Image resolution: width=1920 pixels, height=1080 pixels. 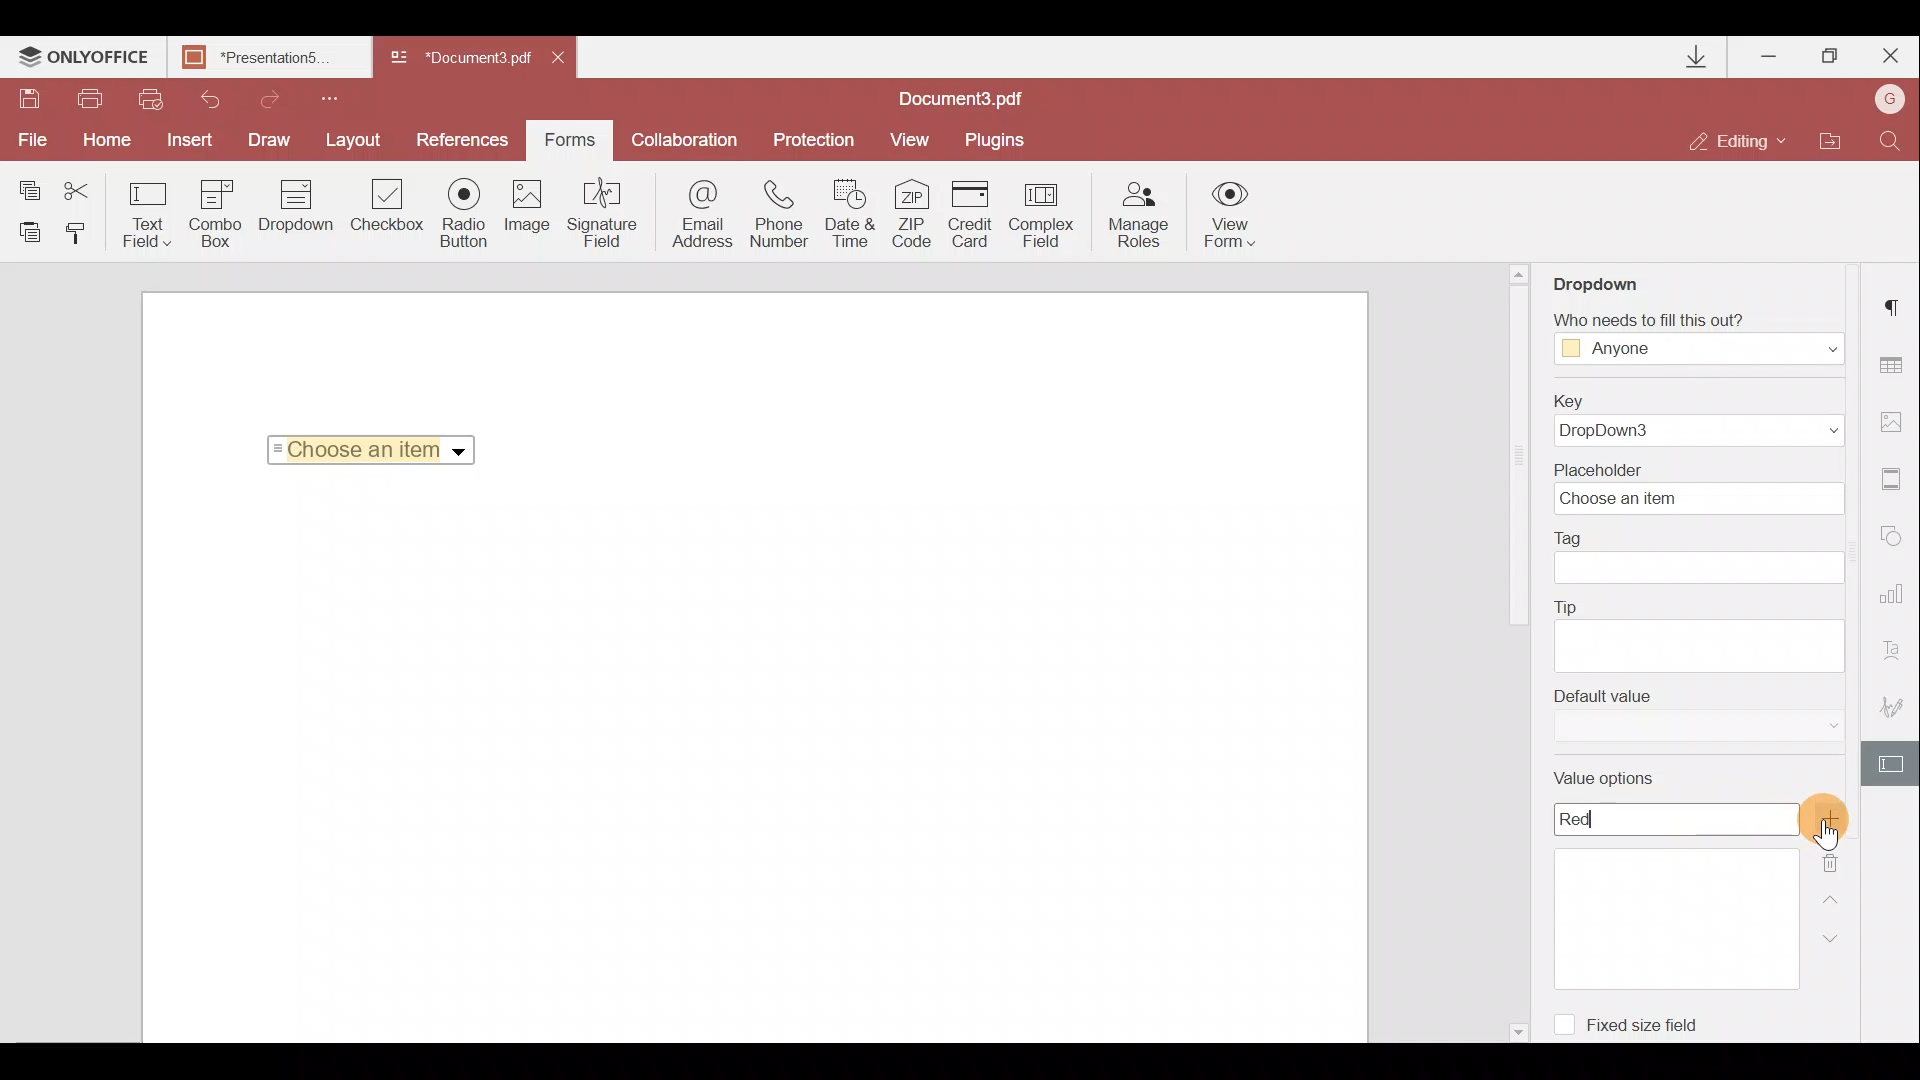 I want to click on Insert, so click(x=194, y=140).